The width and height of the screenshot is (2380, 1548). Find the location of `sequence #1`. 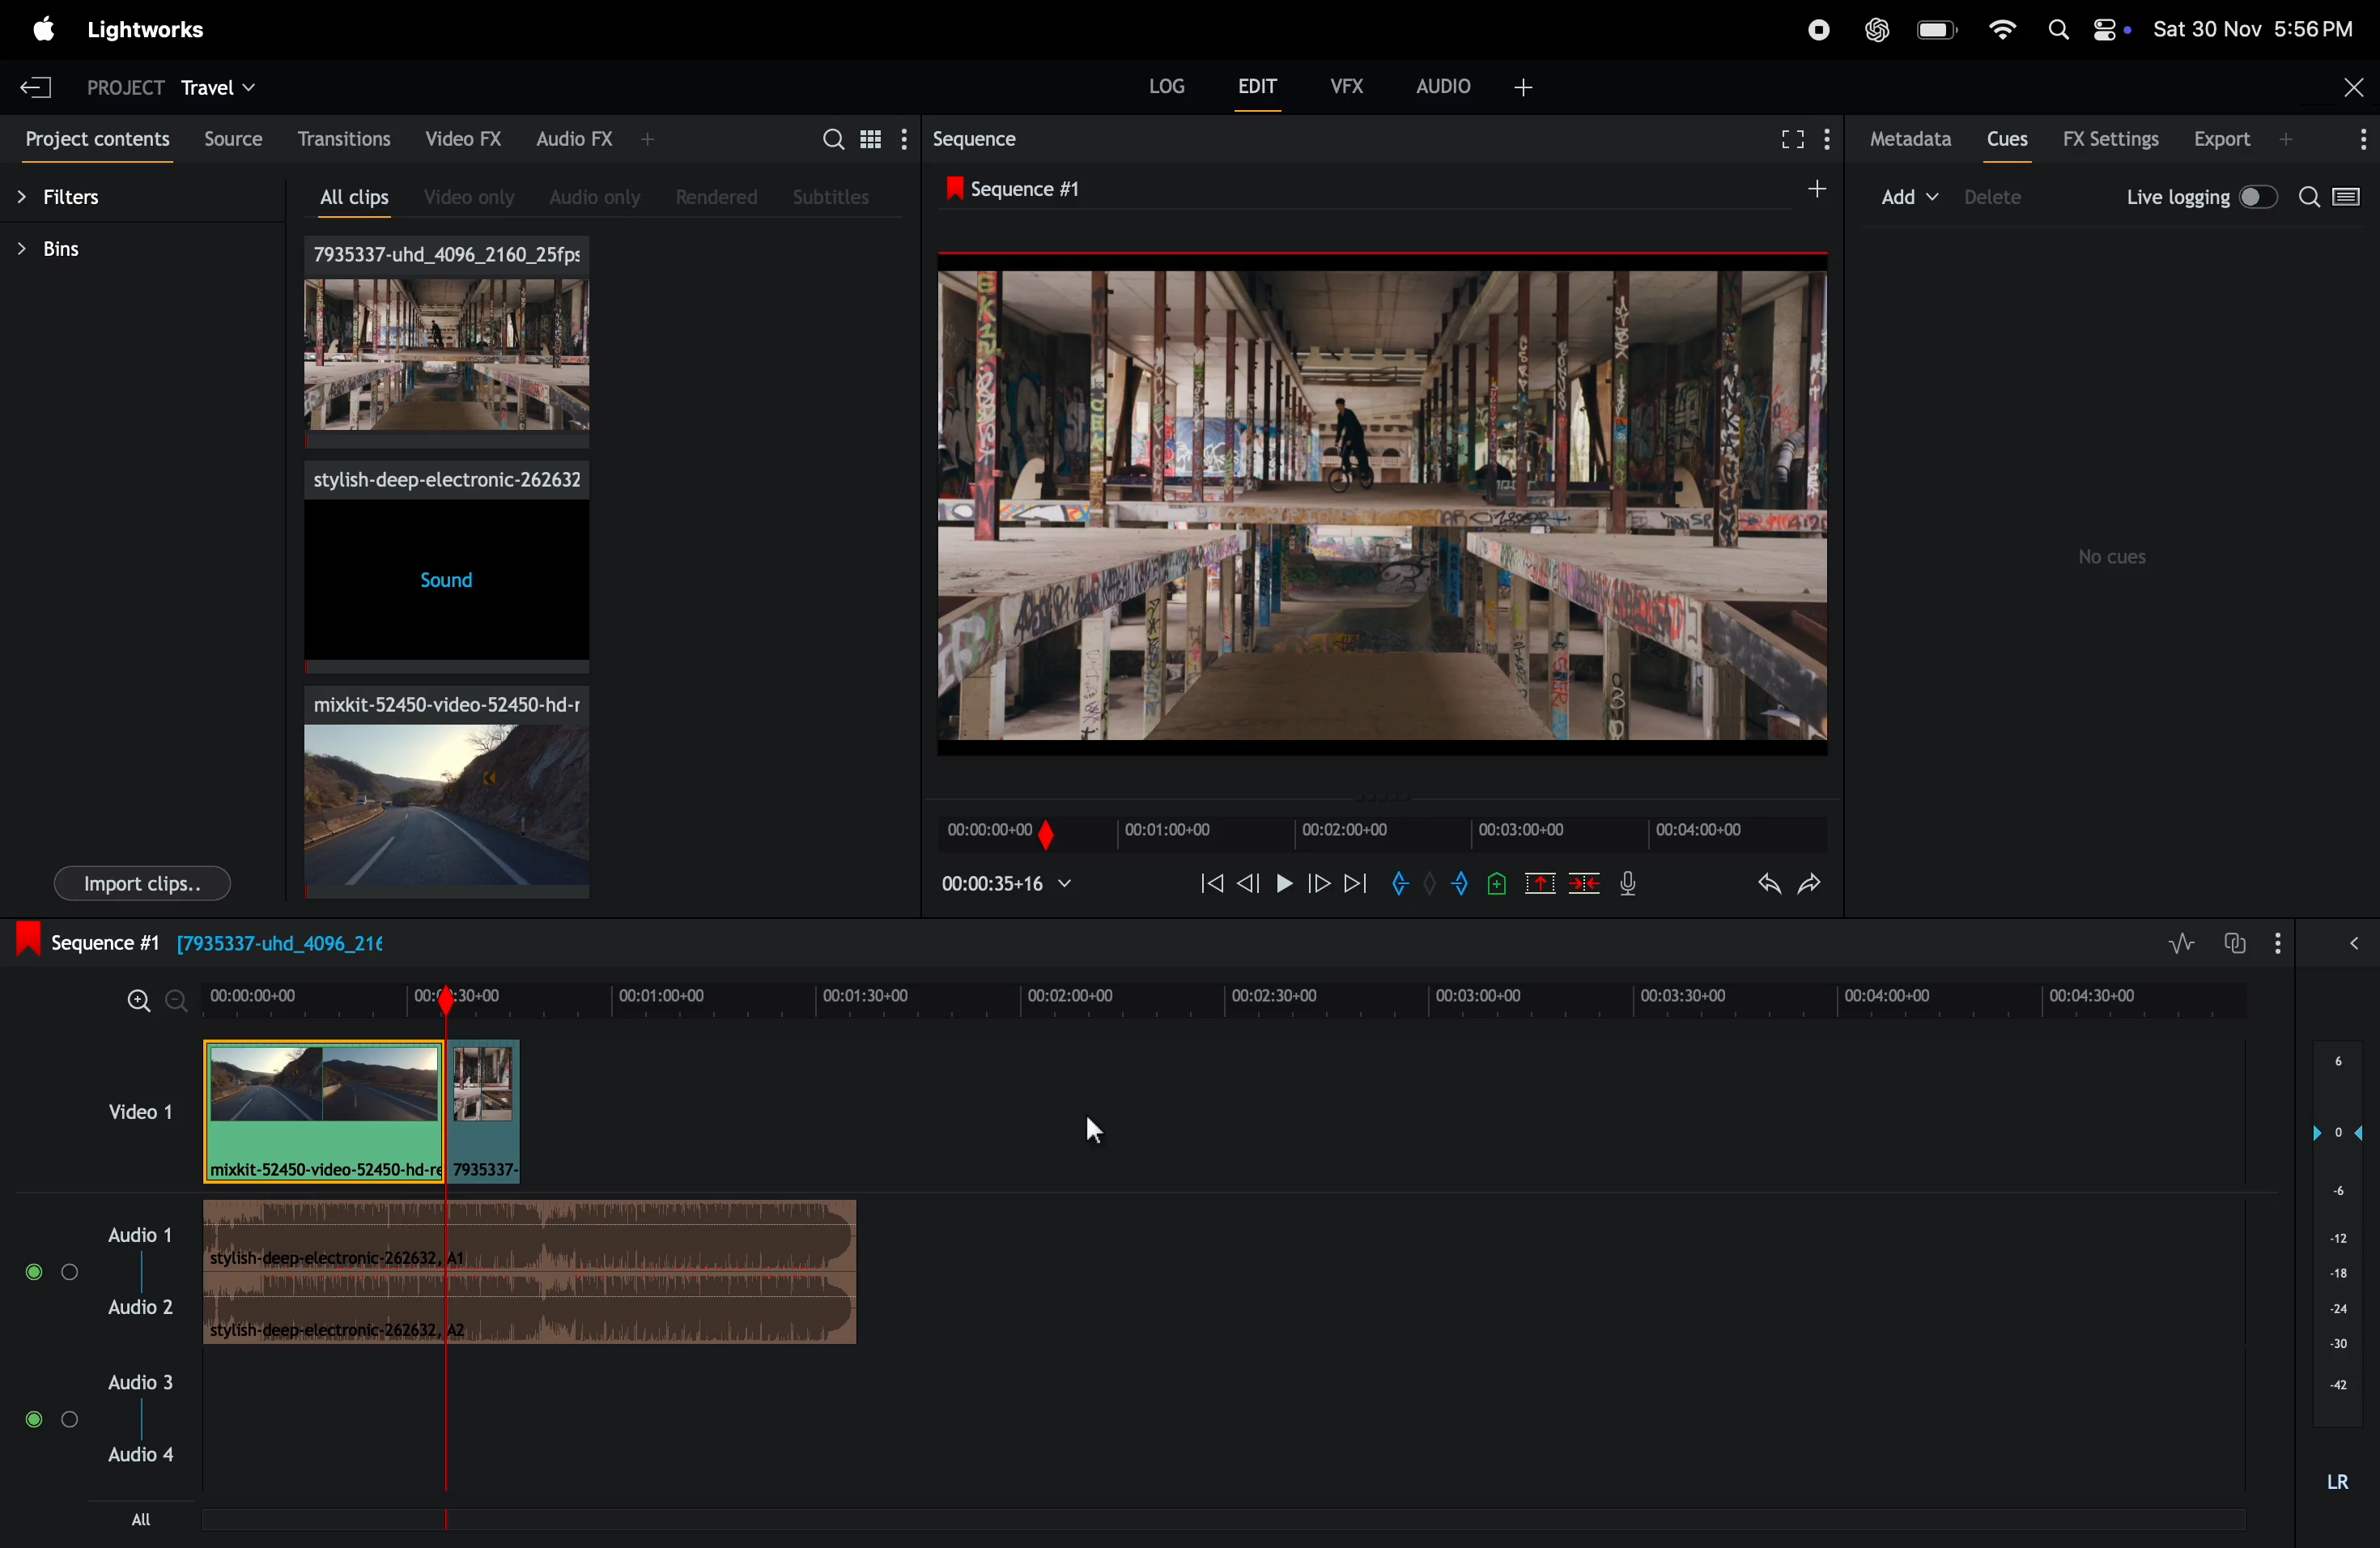

sequence #1 is located at coordinates (1021, 191).